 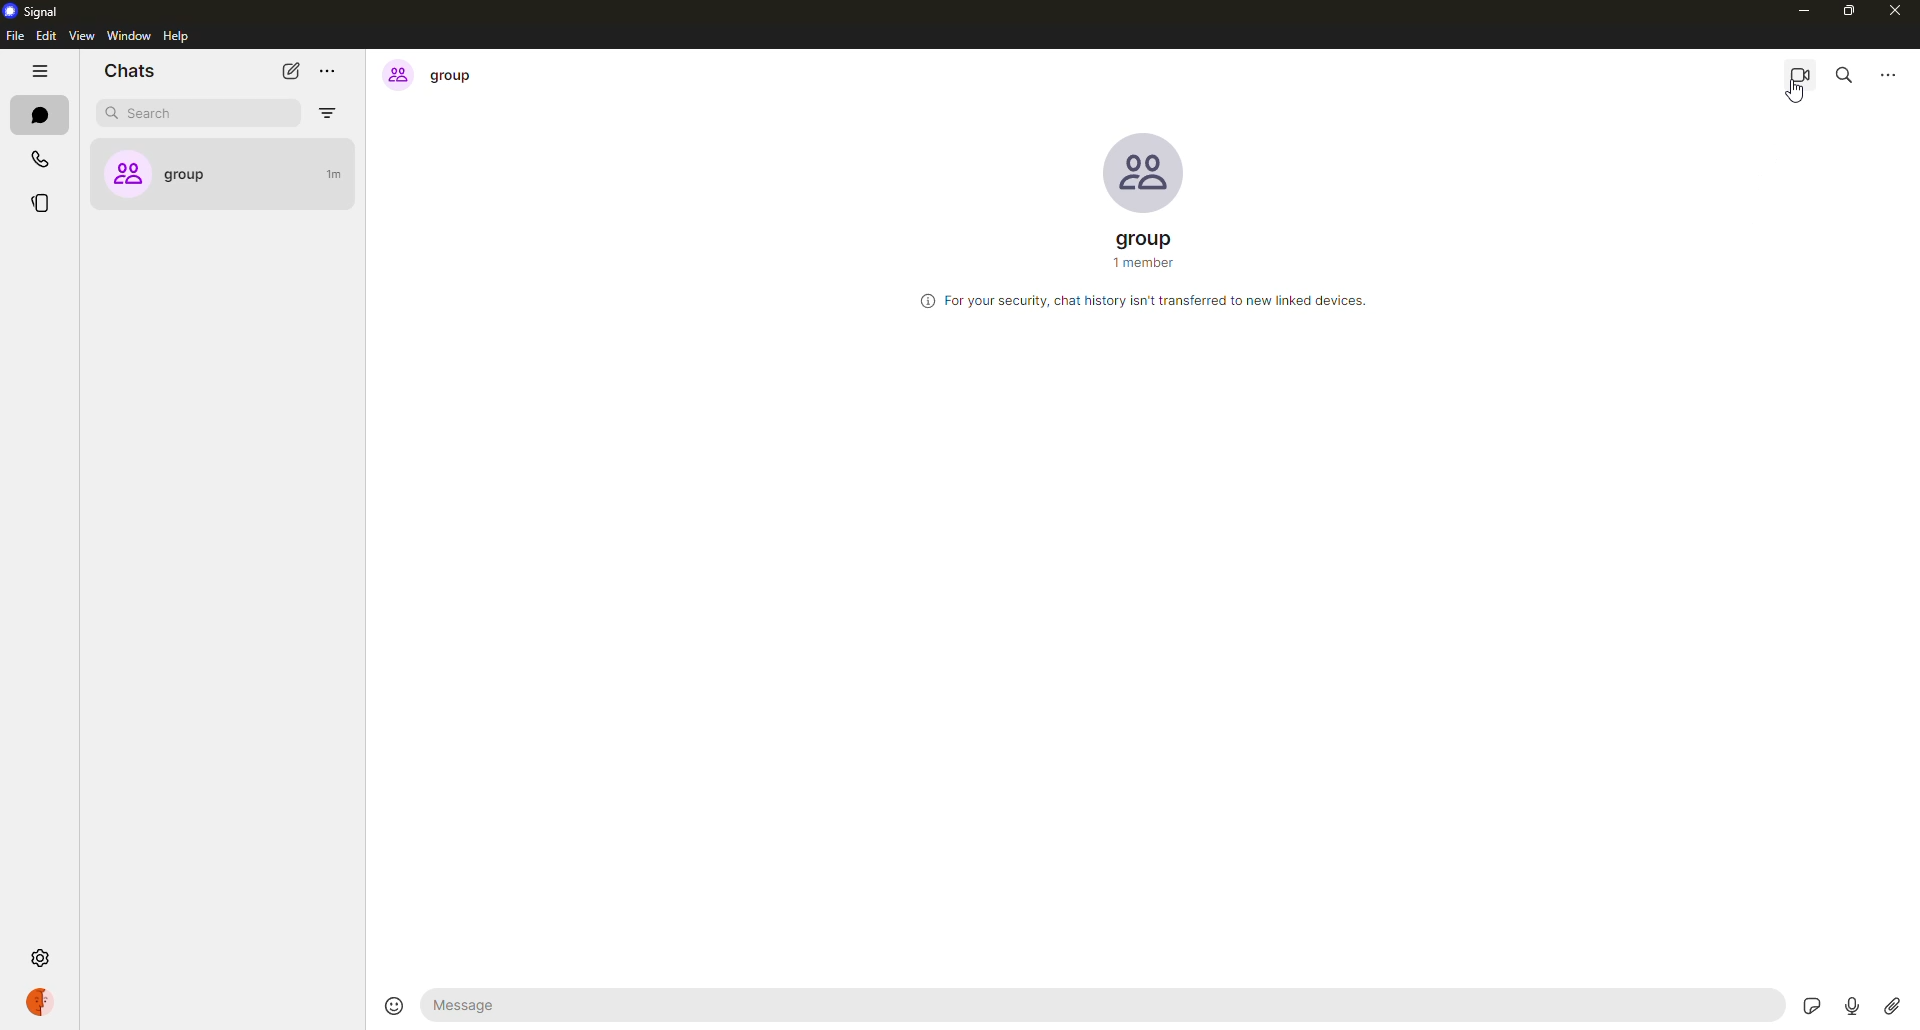 What do you see at coordinates (39, 959) in the screenshot?
I see `settings` at bounding box center [39, 959].